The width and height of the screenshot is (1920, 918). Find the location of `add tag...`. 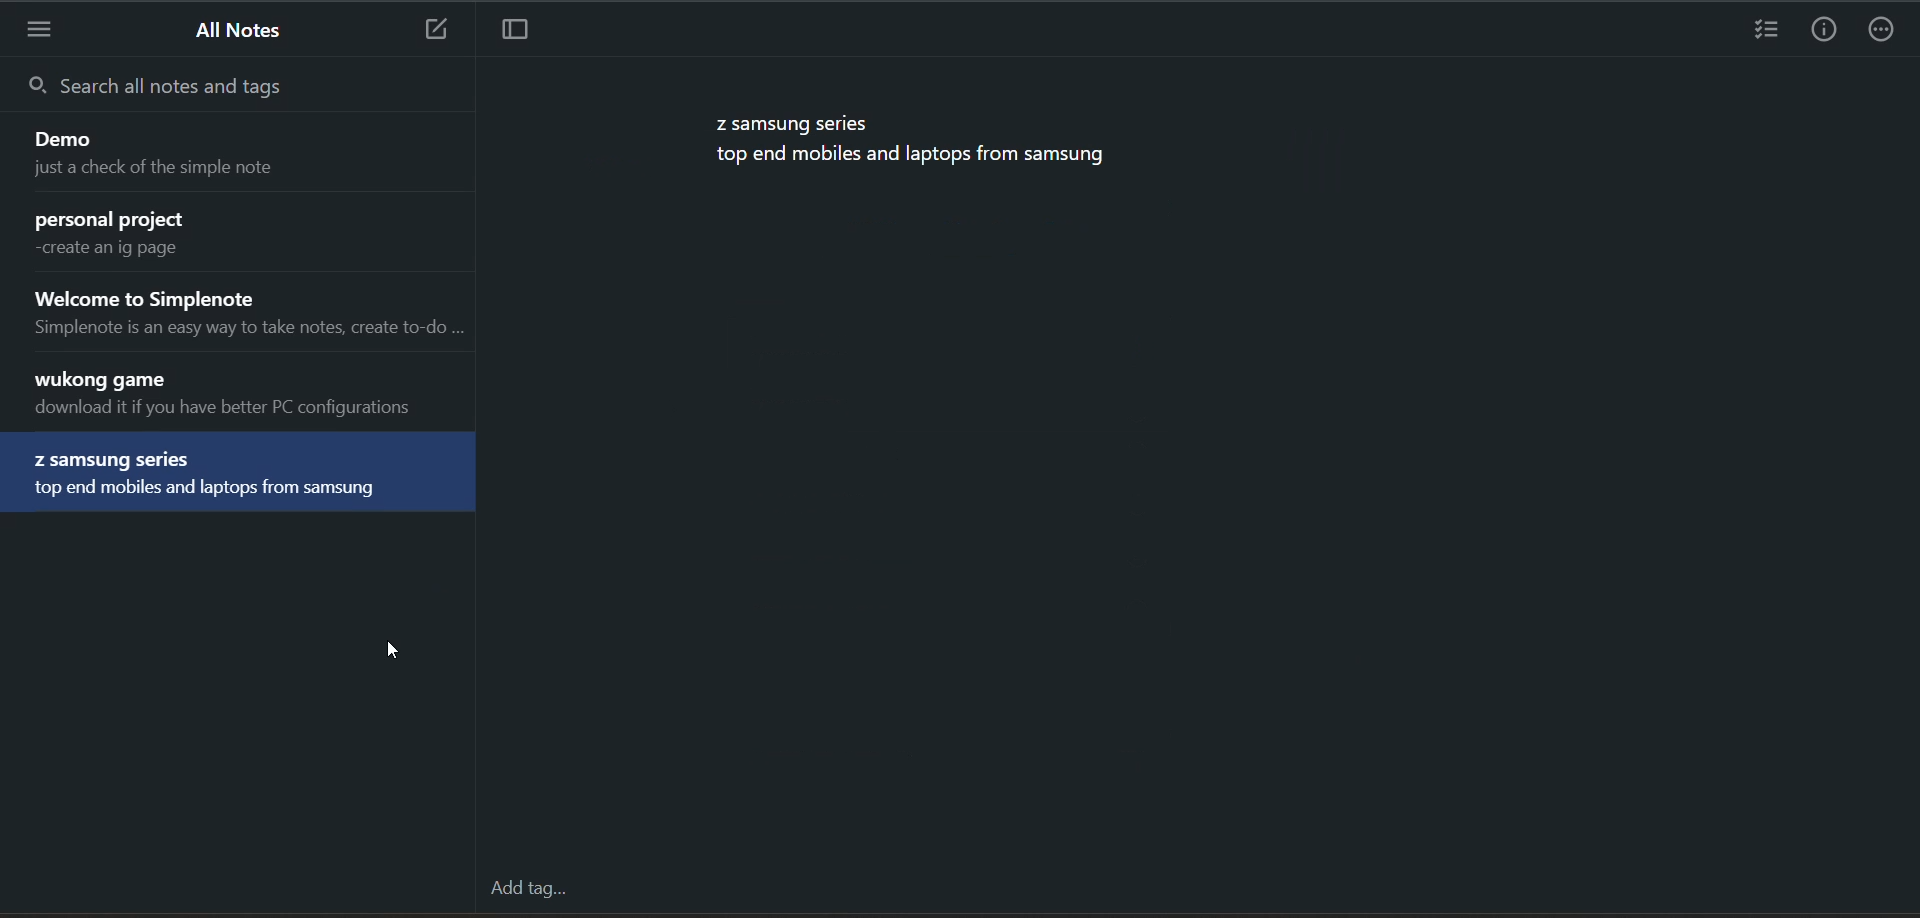

add tag... is located at coordinates (528, 889).